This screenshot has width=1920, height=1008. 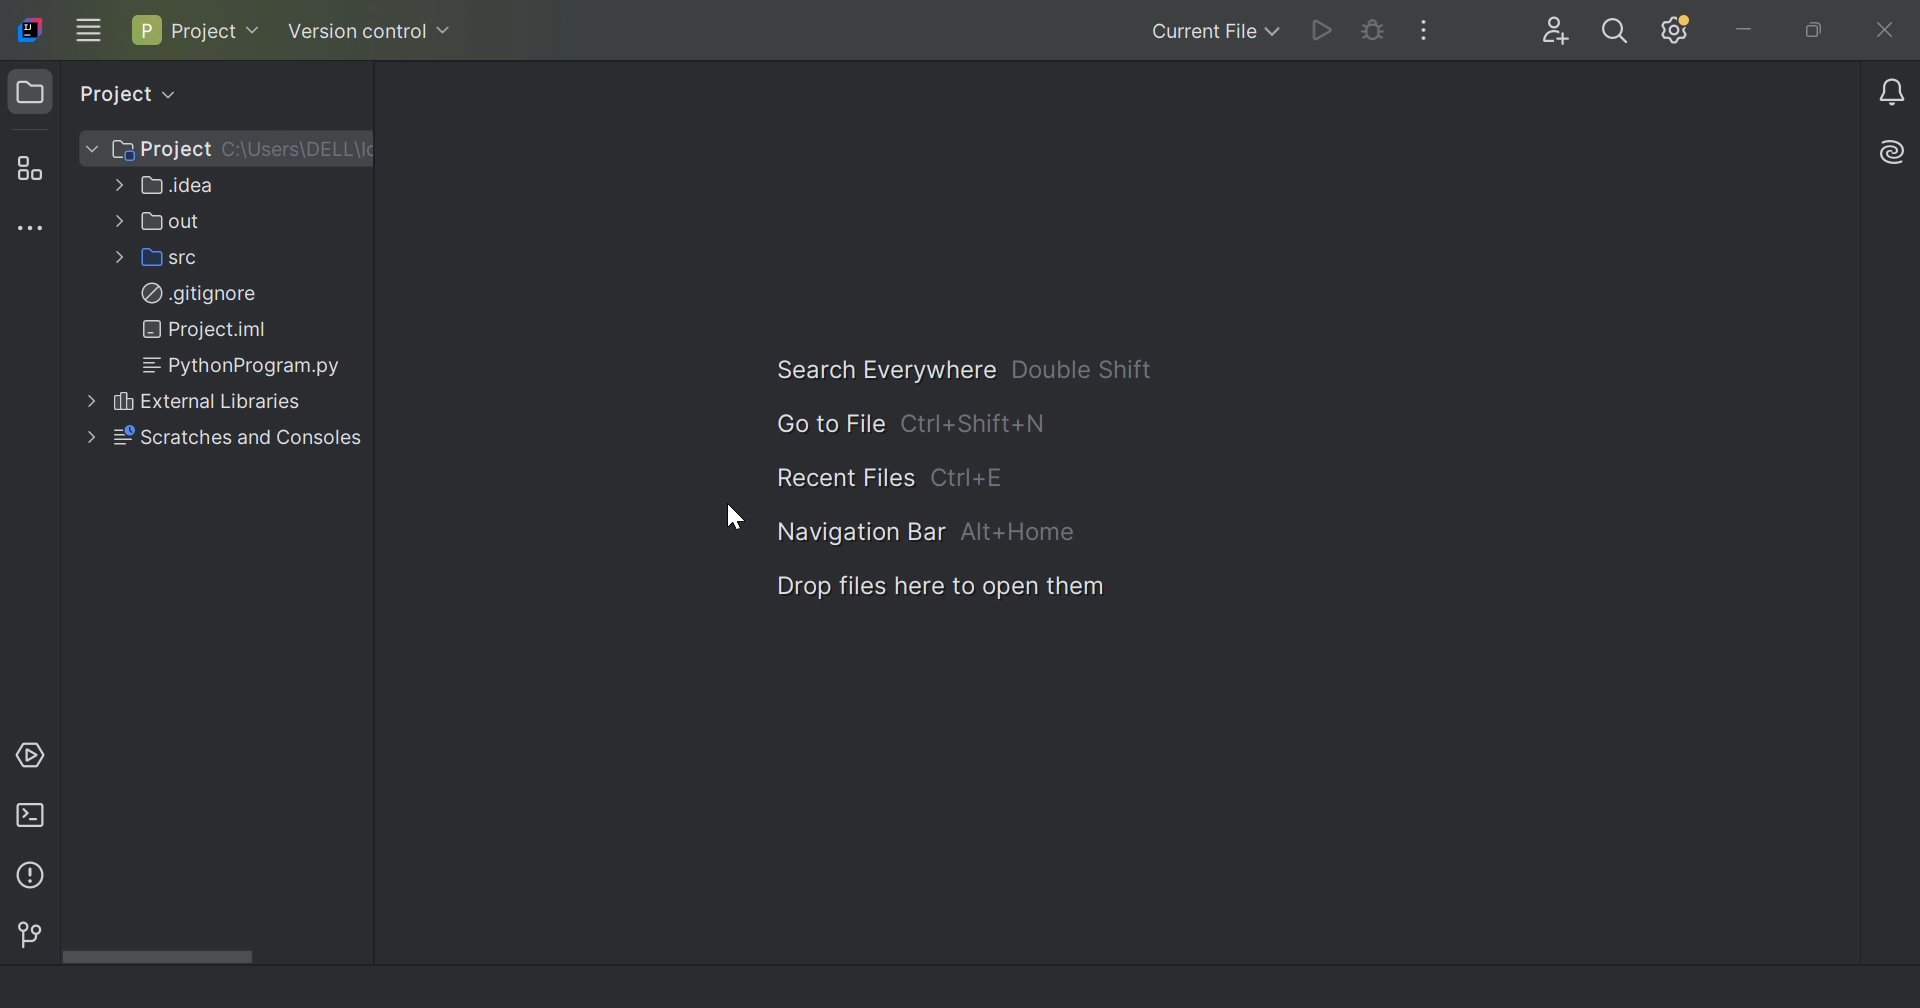 What do you see at coordinates (35, 753) in the screenshot?
I see `Services` at bounding box center [35, 753].